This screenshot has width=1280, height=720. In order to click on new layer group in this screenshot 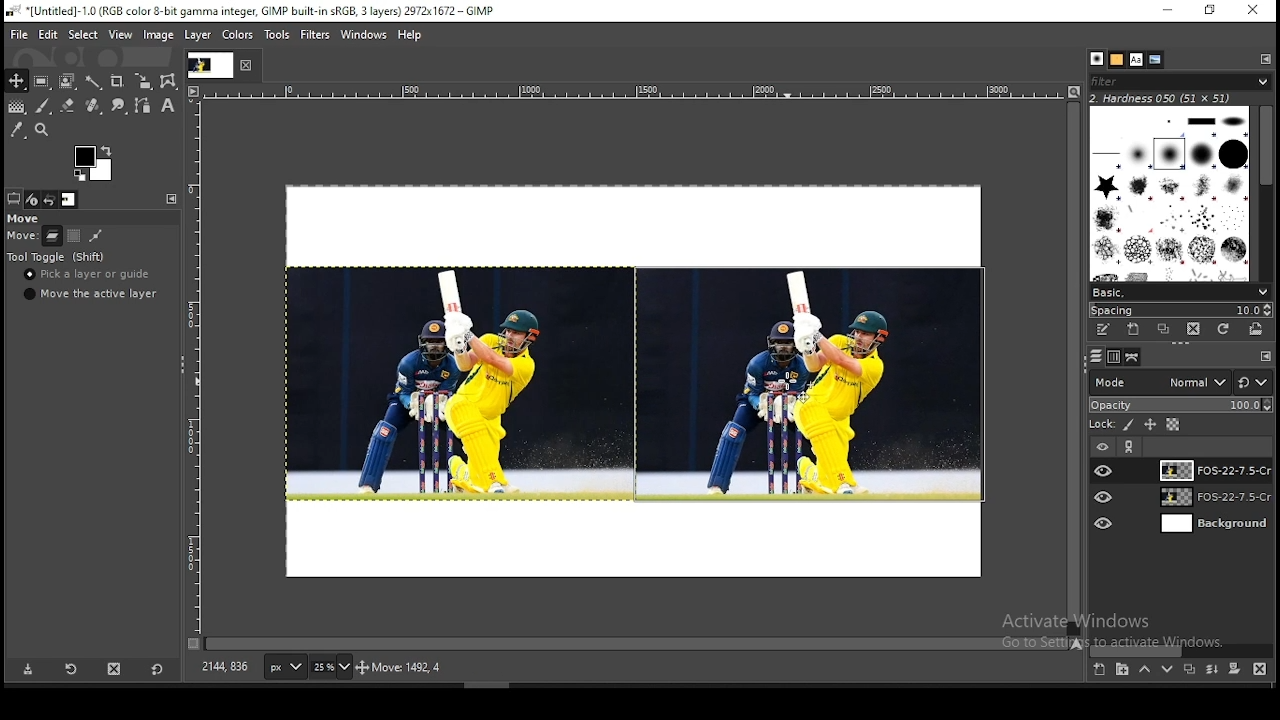, I will do `click(1122, 671)`.